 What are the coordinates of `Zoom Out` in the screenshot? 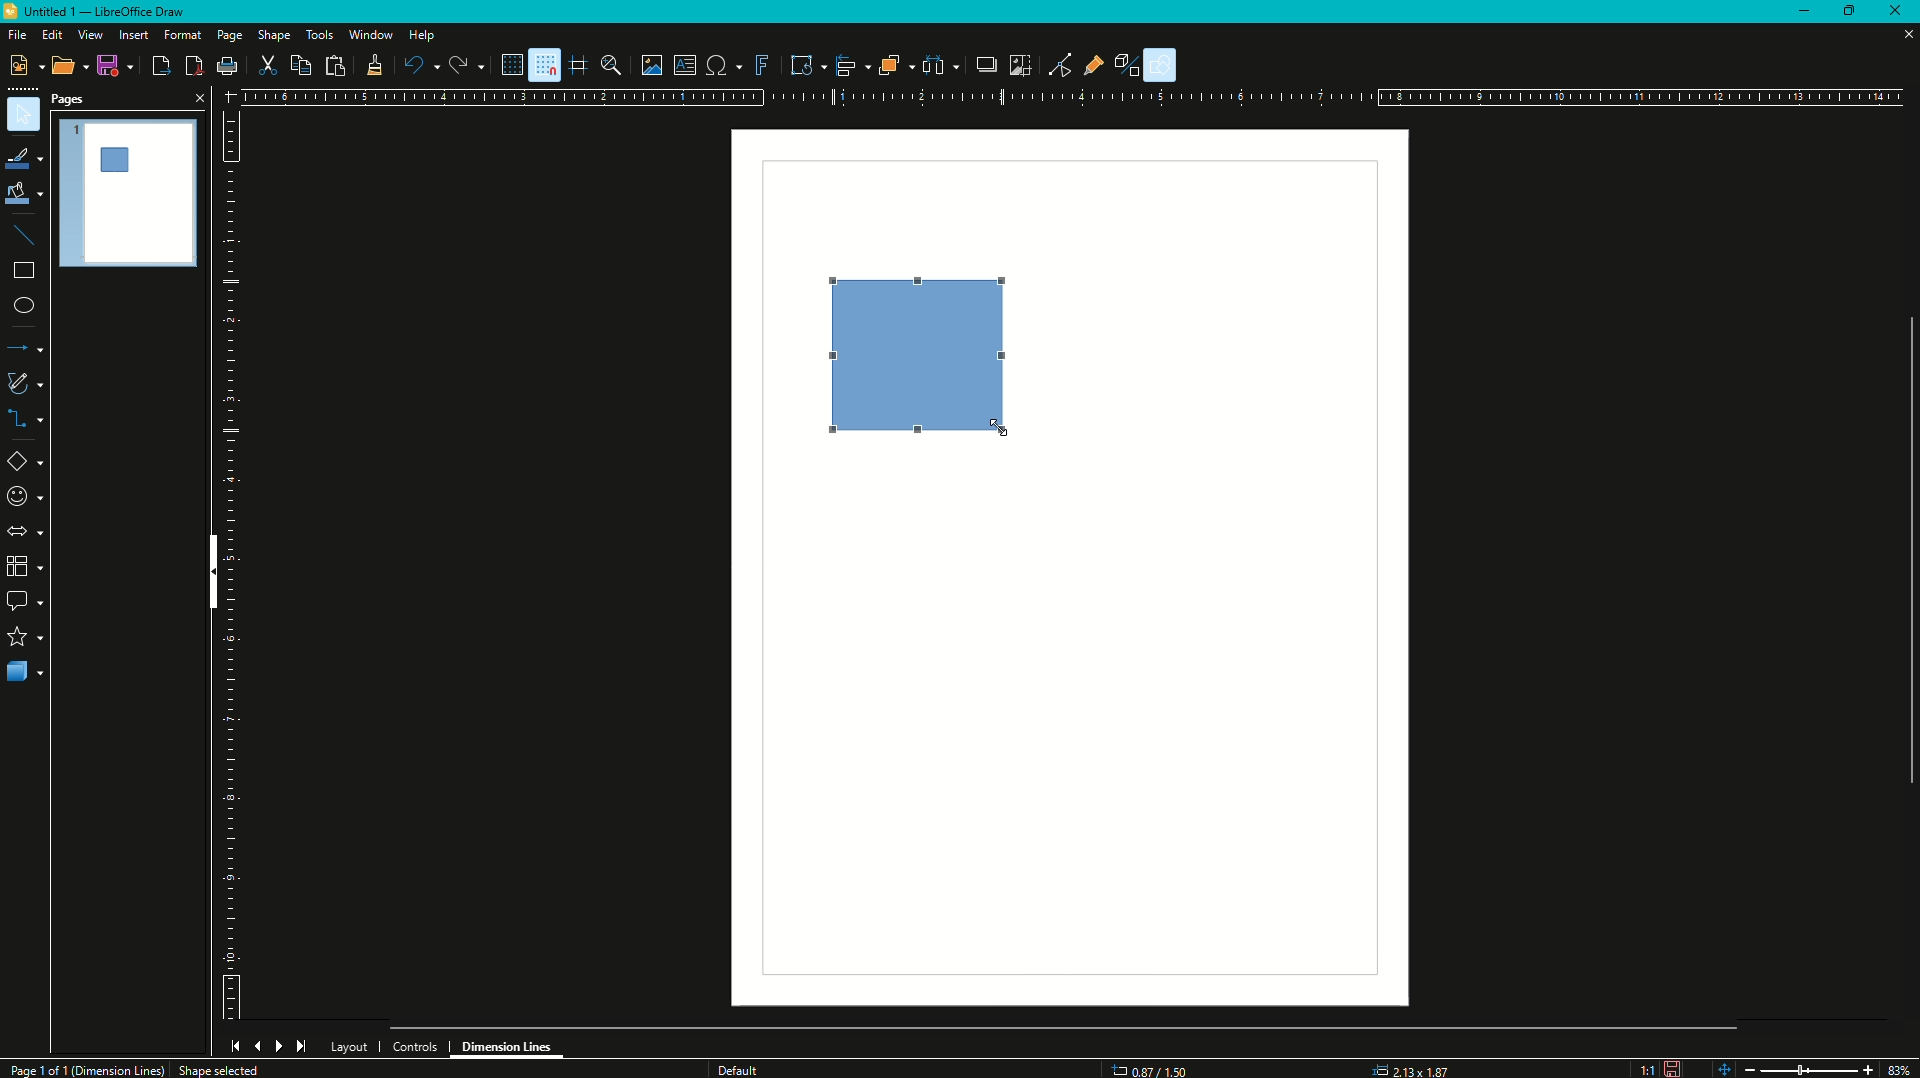 It's located at (1746, 1067).